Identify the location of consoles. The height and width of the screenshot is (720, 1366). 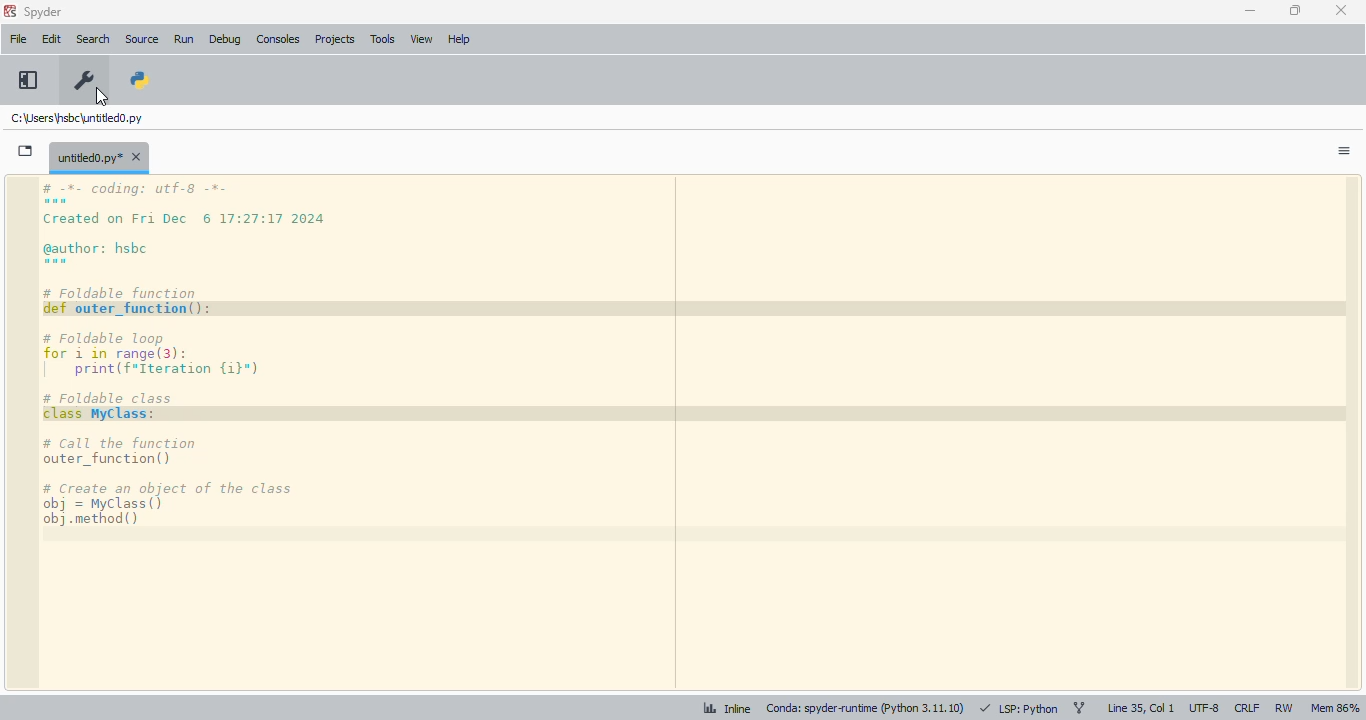
(278, 38).